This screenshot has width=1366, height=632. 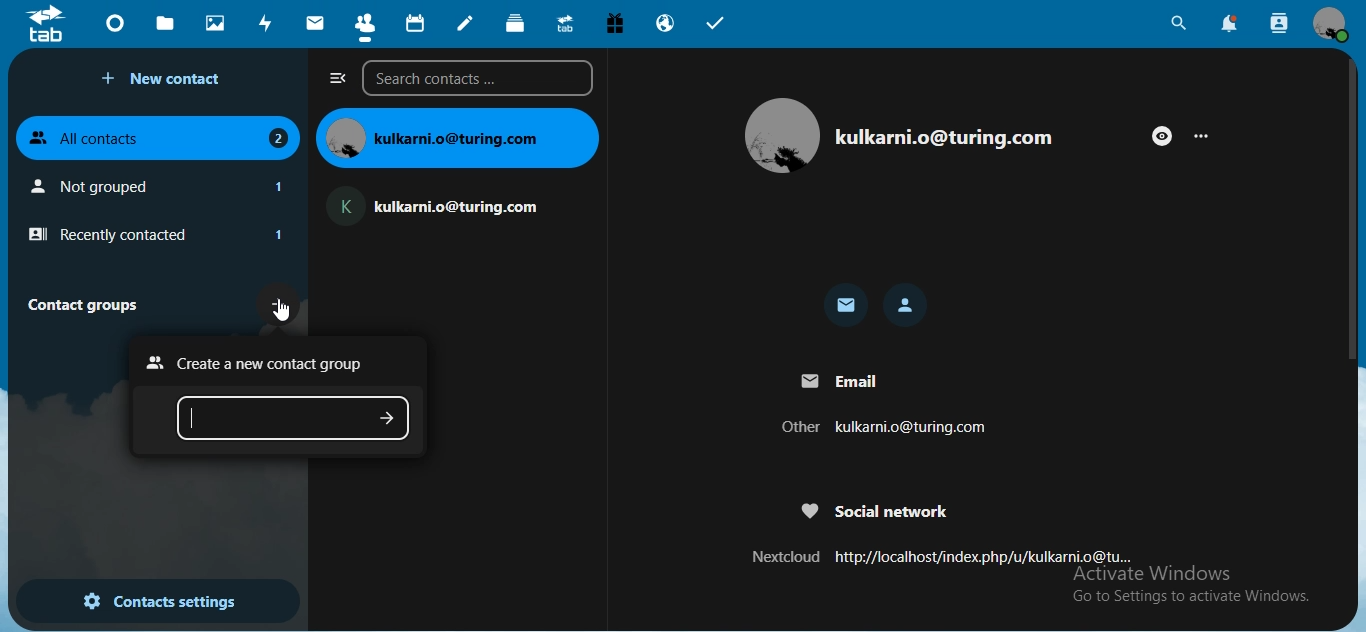 What do you see at coordinates (1162, 136) in the screenshot?
I see `hide` at bounding box center [1162, 136].